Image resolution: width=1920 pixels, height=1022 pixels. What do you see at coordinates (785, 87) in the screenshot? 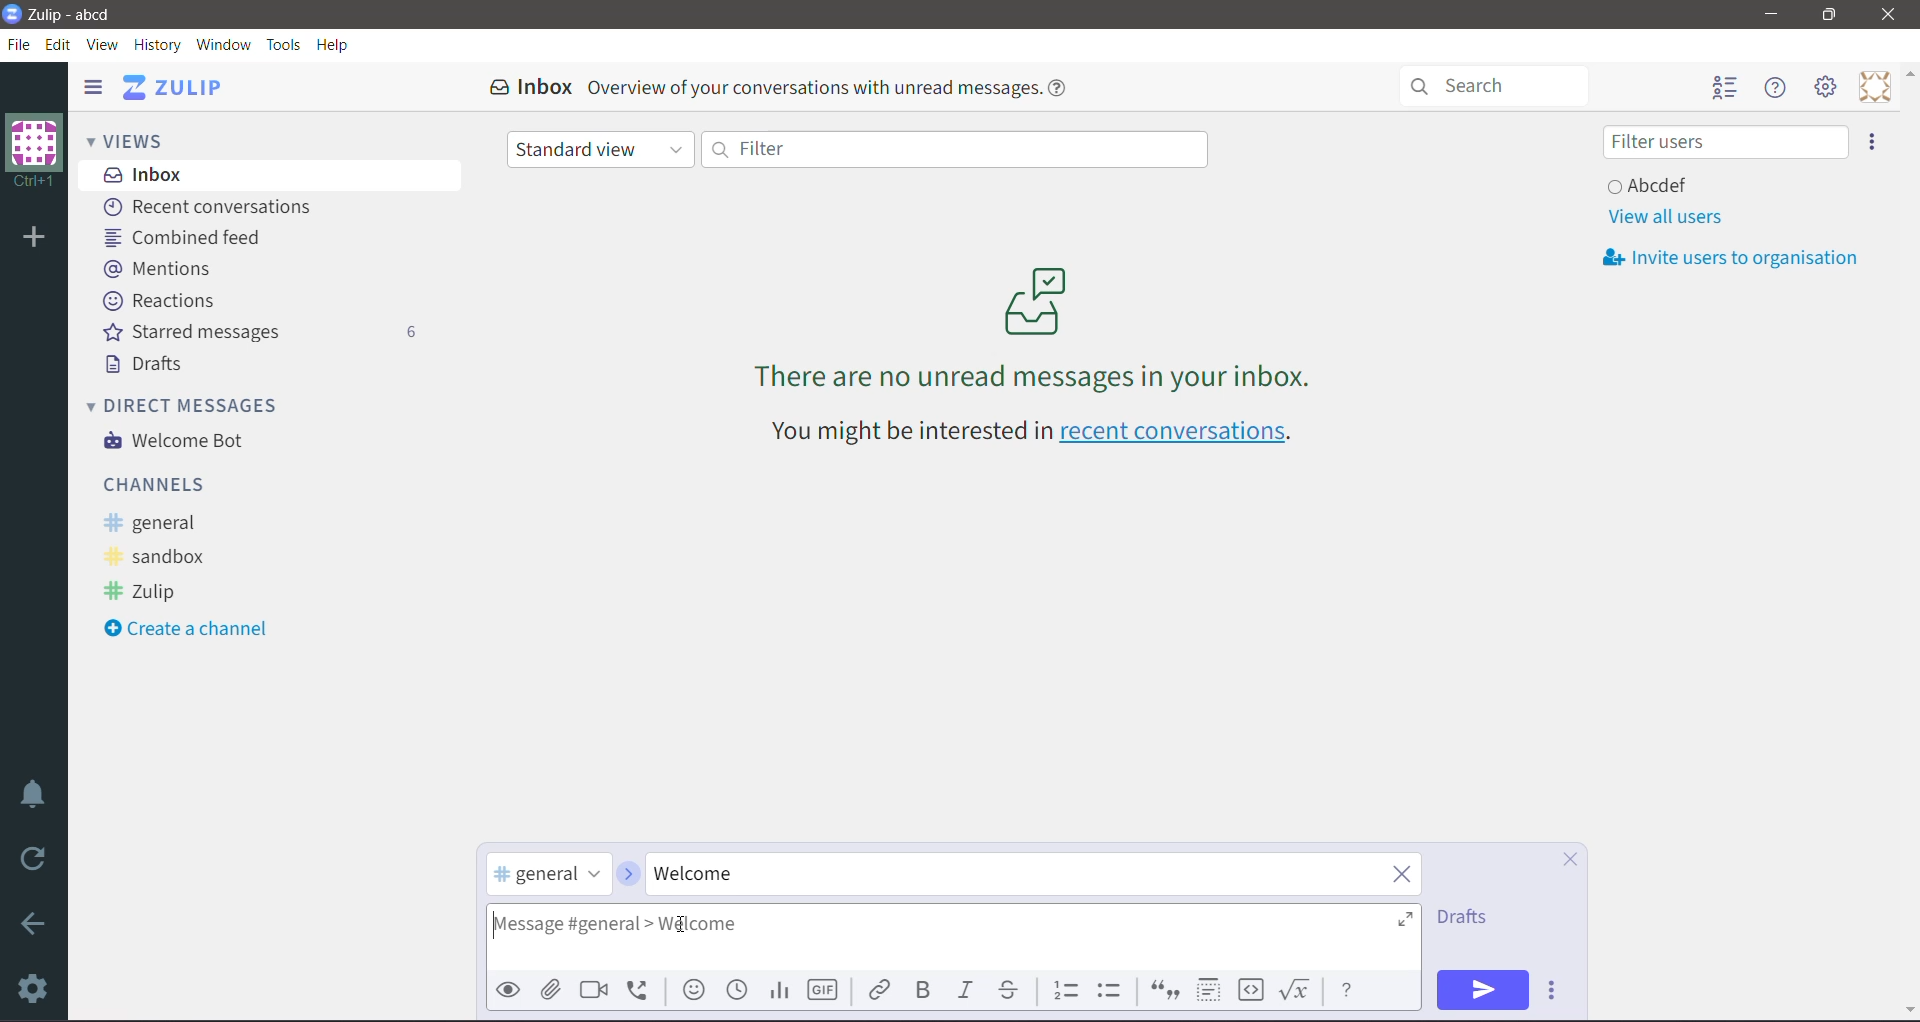
I see `Inbox Overview of your conversations with unread messages` at bounding box center [785, 87].